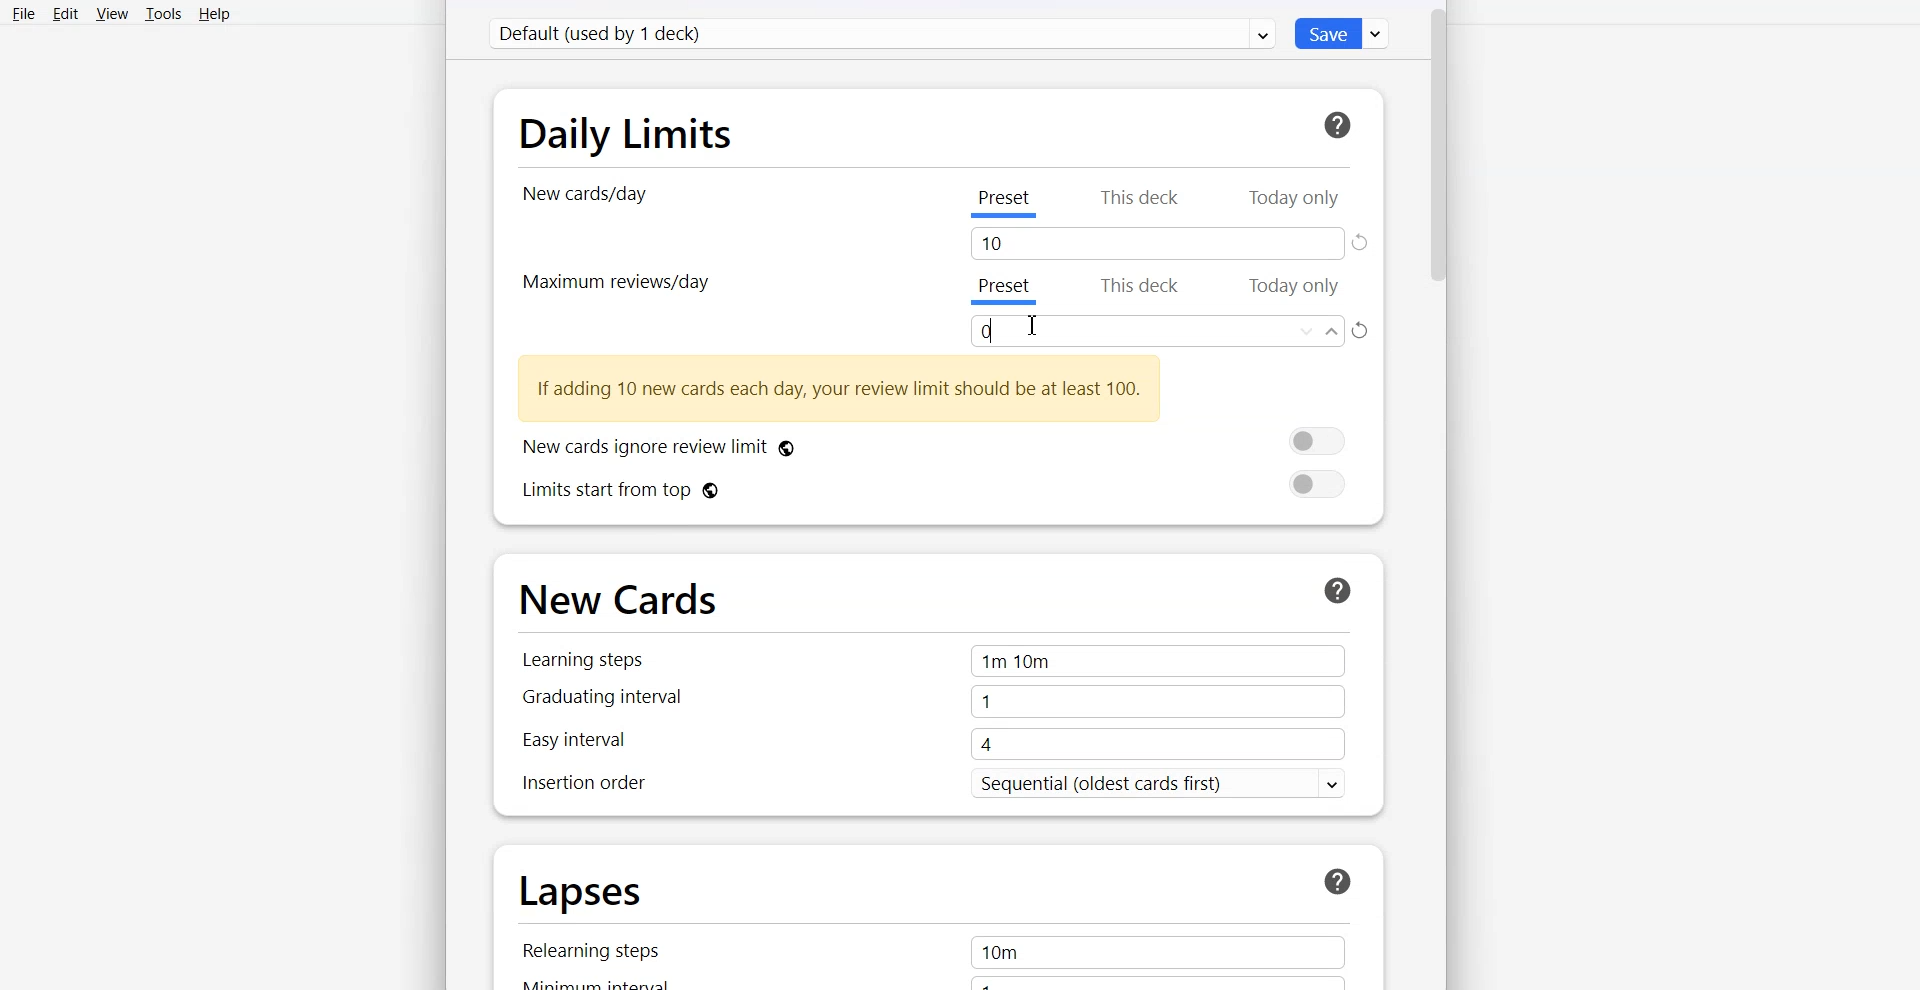  What do you see at coordinates (1141, 289) in the screenshot?
I see `This deck` at bounding box center [1141, 289].